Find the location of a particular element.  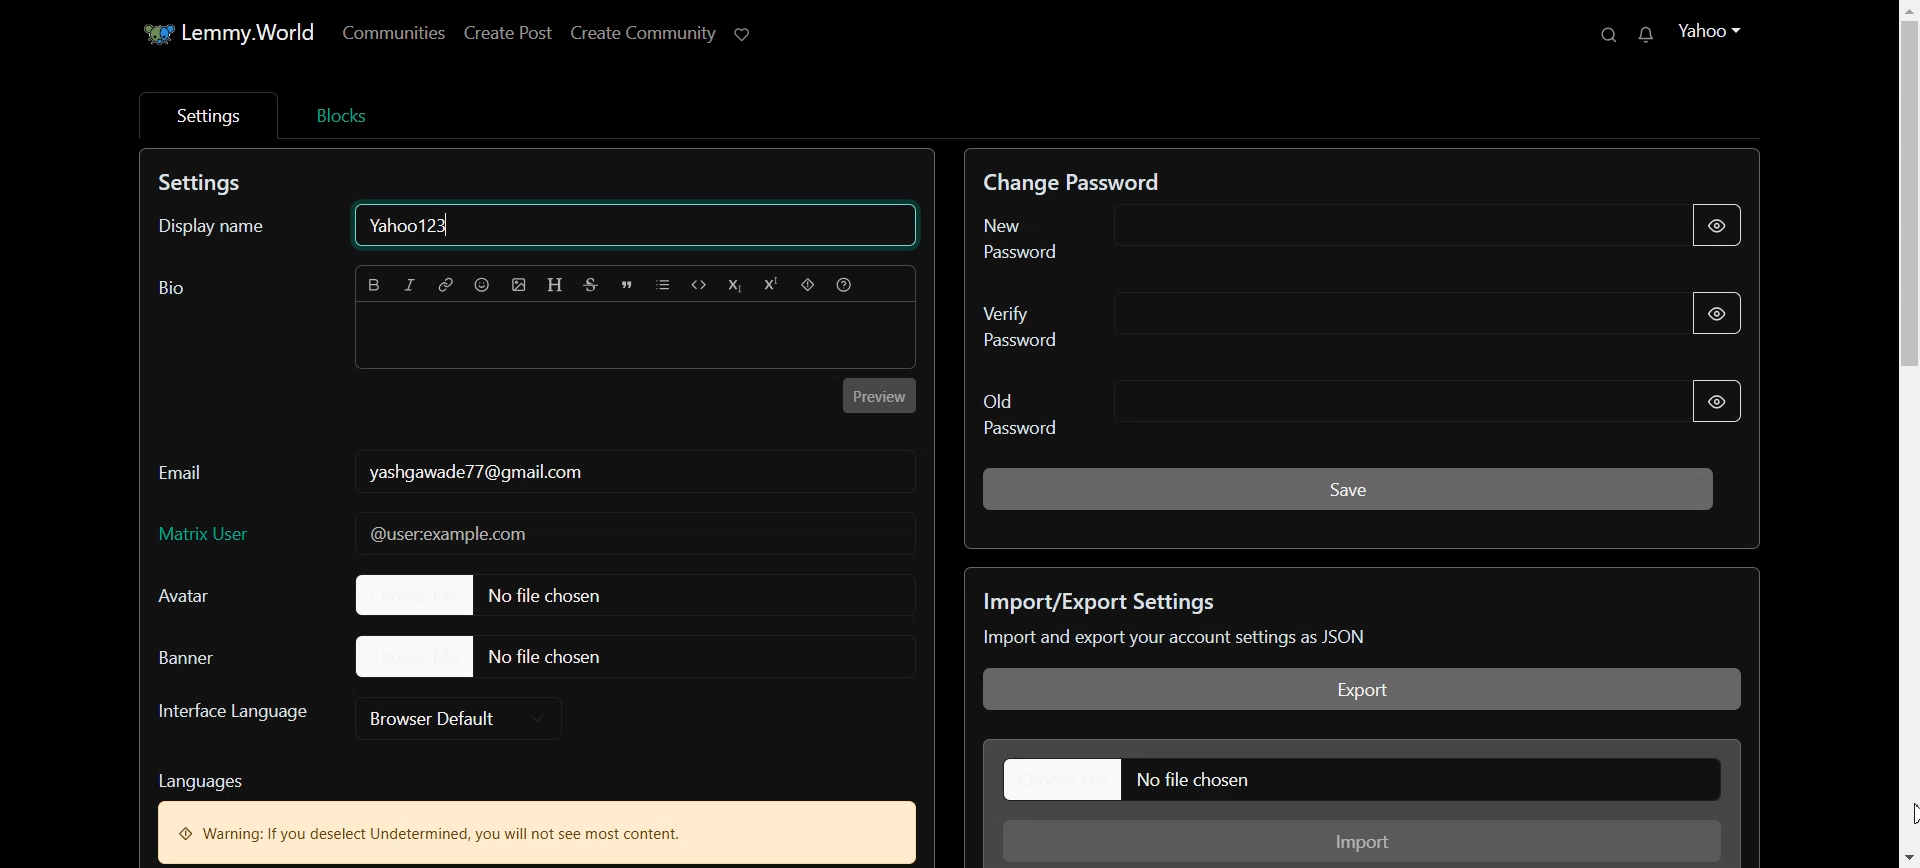

Create Community © is located at coordinates (664, 29).